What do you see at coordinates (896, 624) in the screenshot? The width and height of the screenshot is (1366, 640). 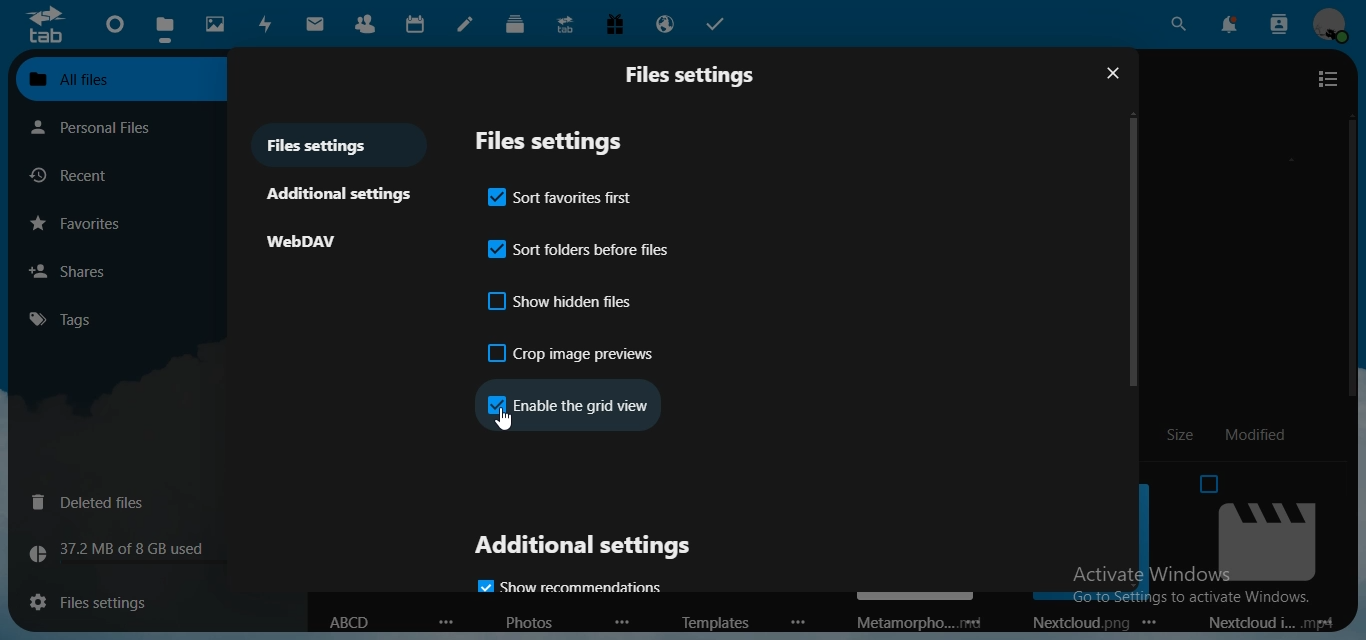 I see `Metamorpho` at bounding box center [896, 624].